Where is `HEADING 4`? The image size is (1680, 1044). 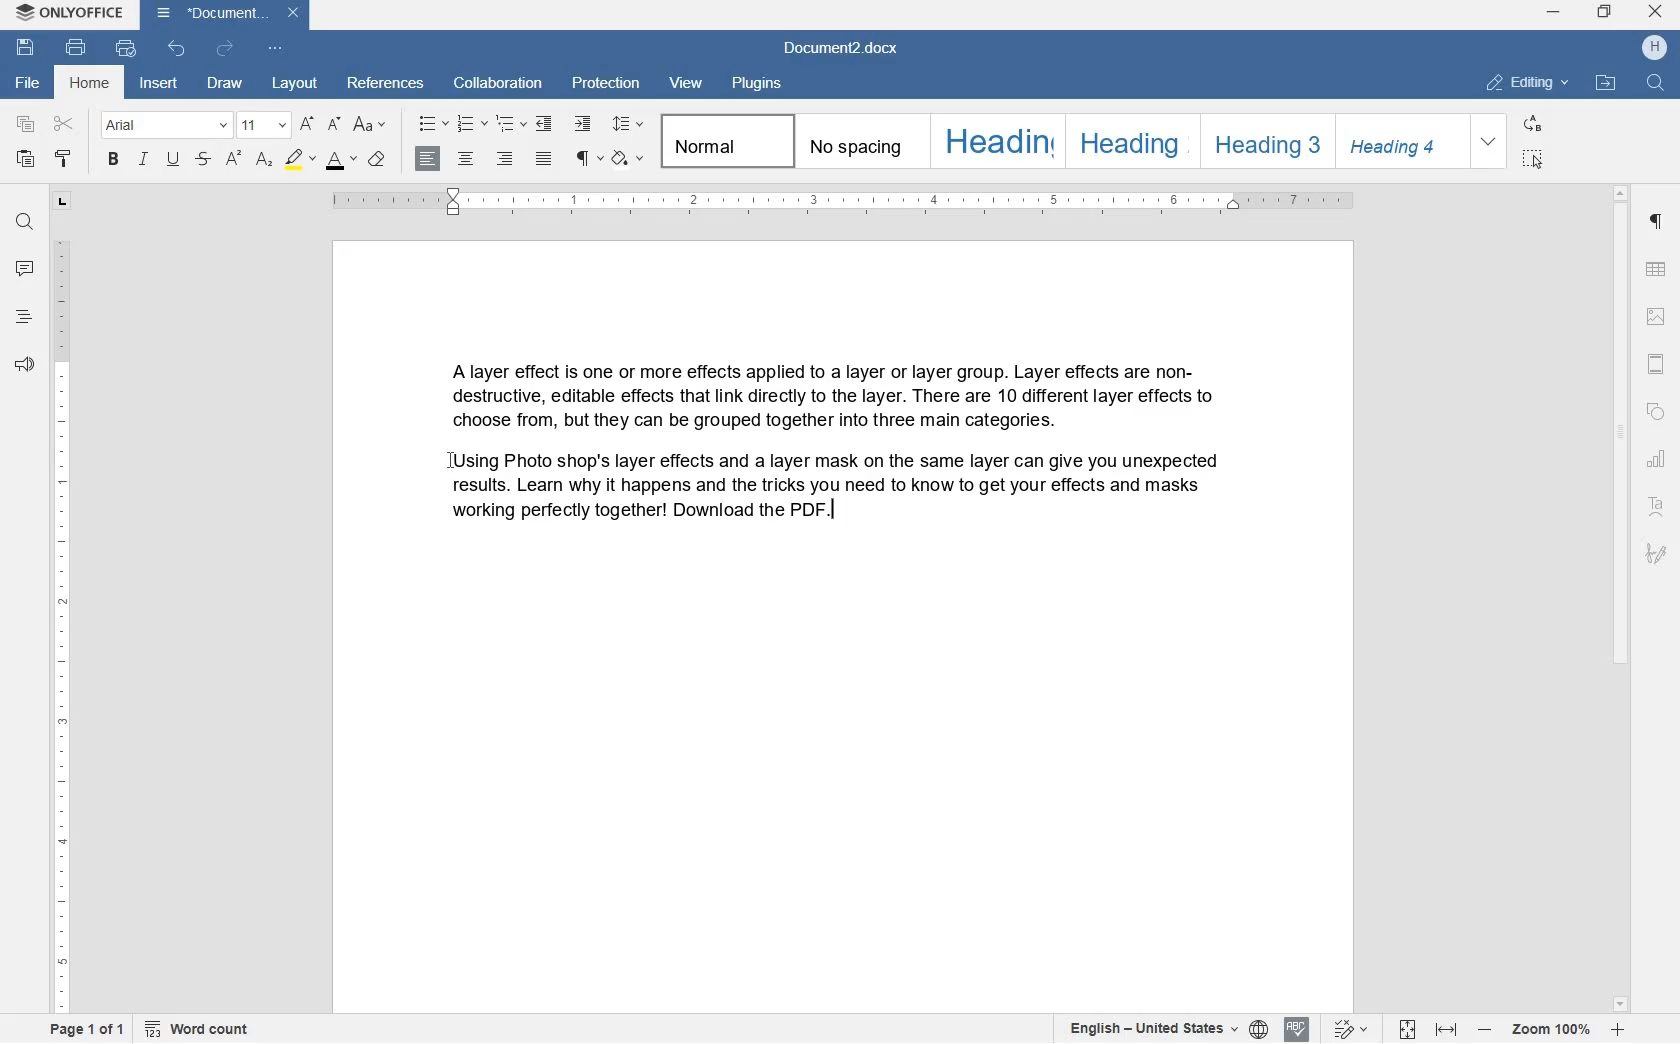 HEADING 4 is located at coordinates (1396, 142).